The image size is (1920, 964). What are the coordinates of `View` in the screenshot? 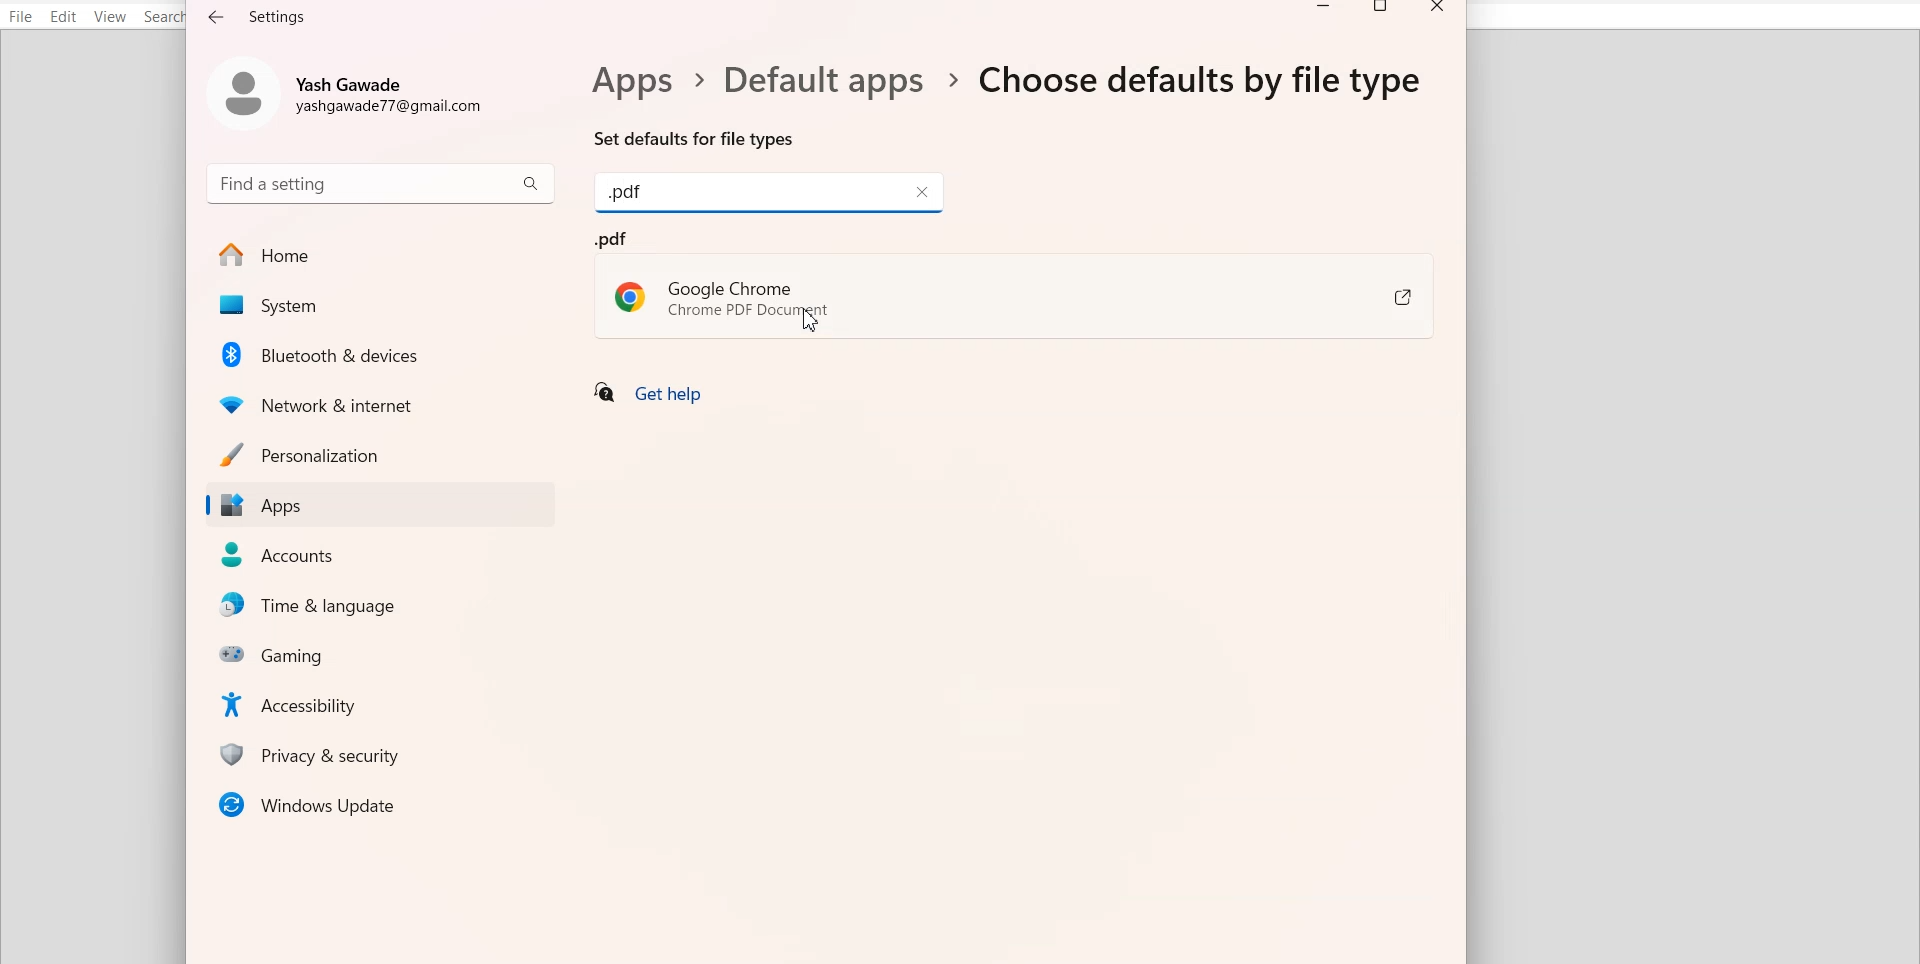 It's located at (109, 17).